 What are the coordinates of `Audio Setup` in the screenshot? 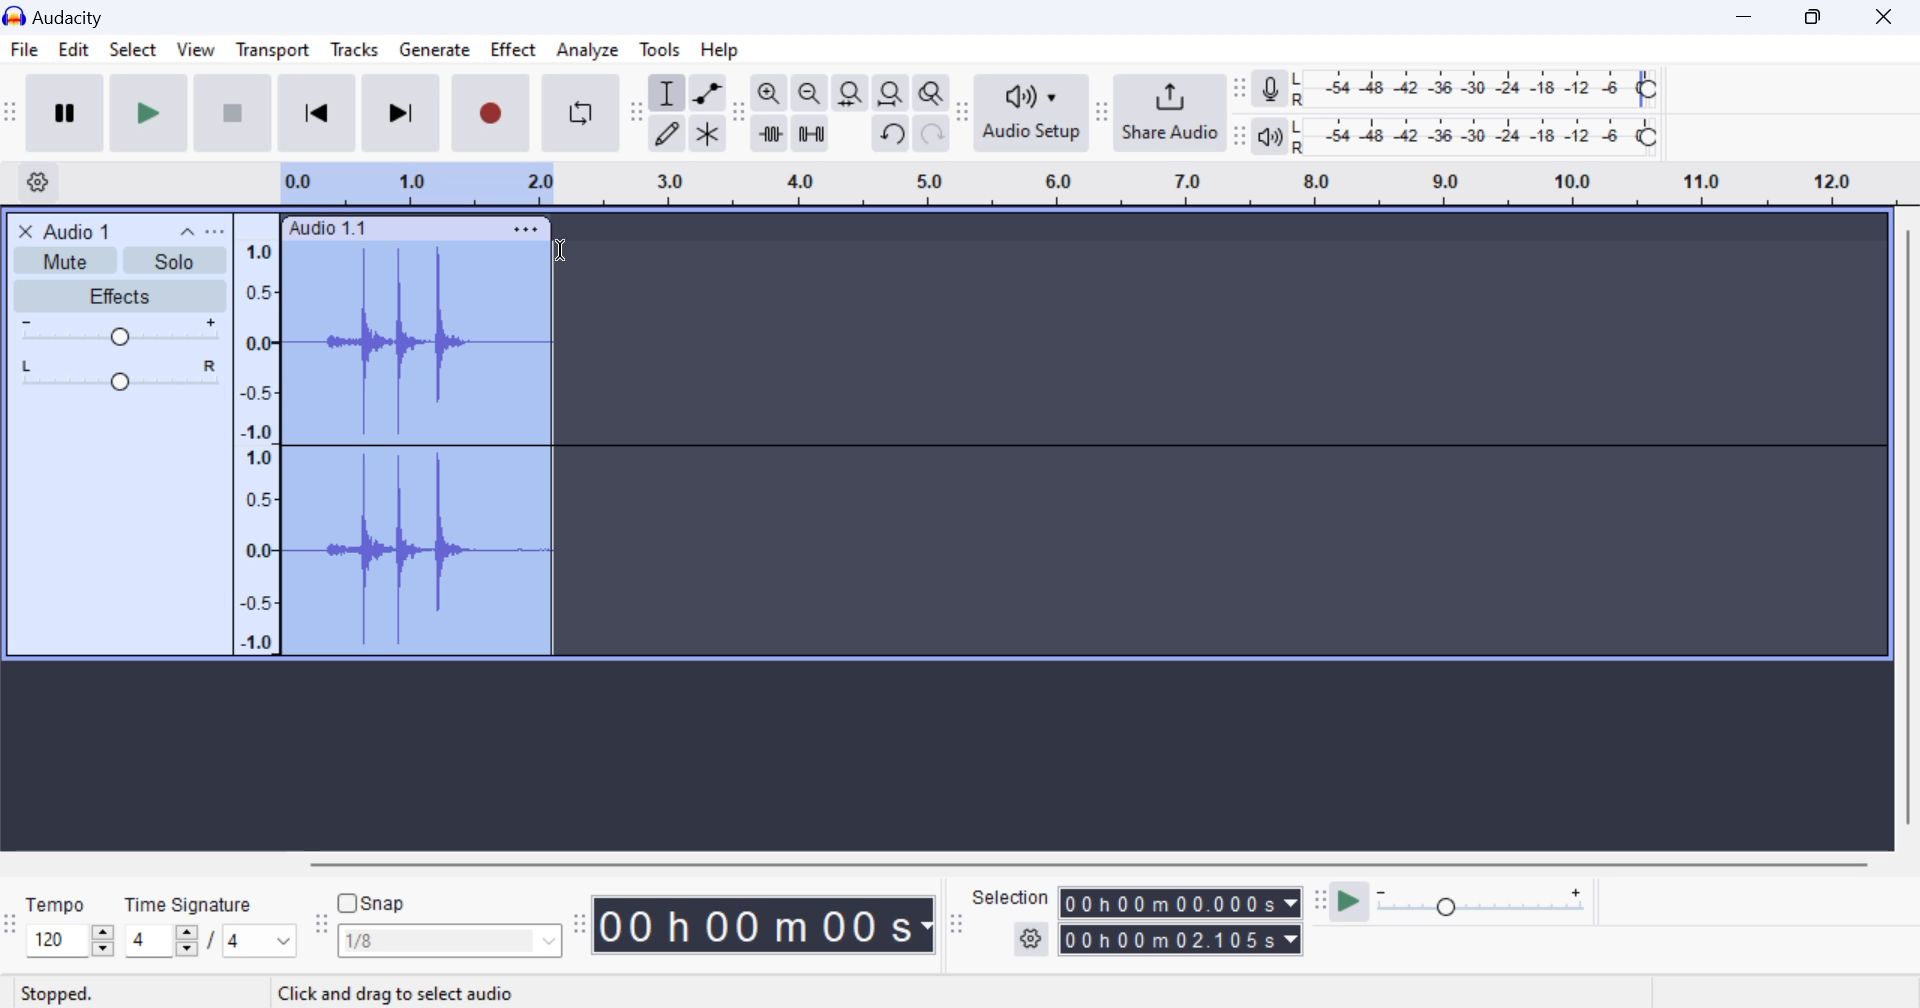 It's located at (1030, 112).